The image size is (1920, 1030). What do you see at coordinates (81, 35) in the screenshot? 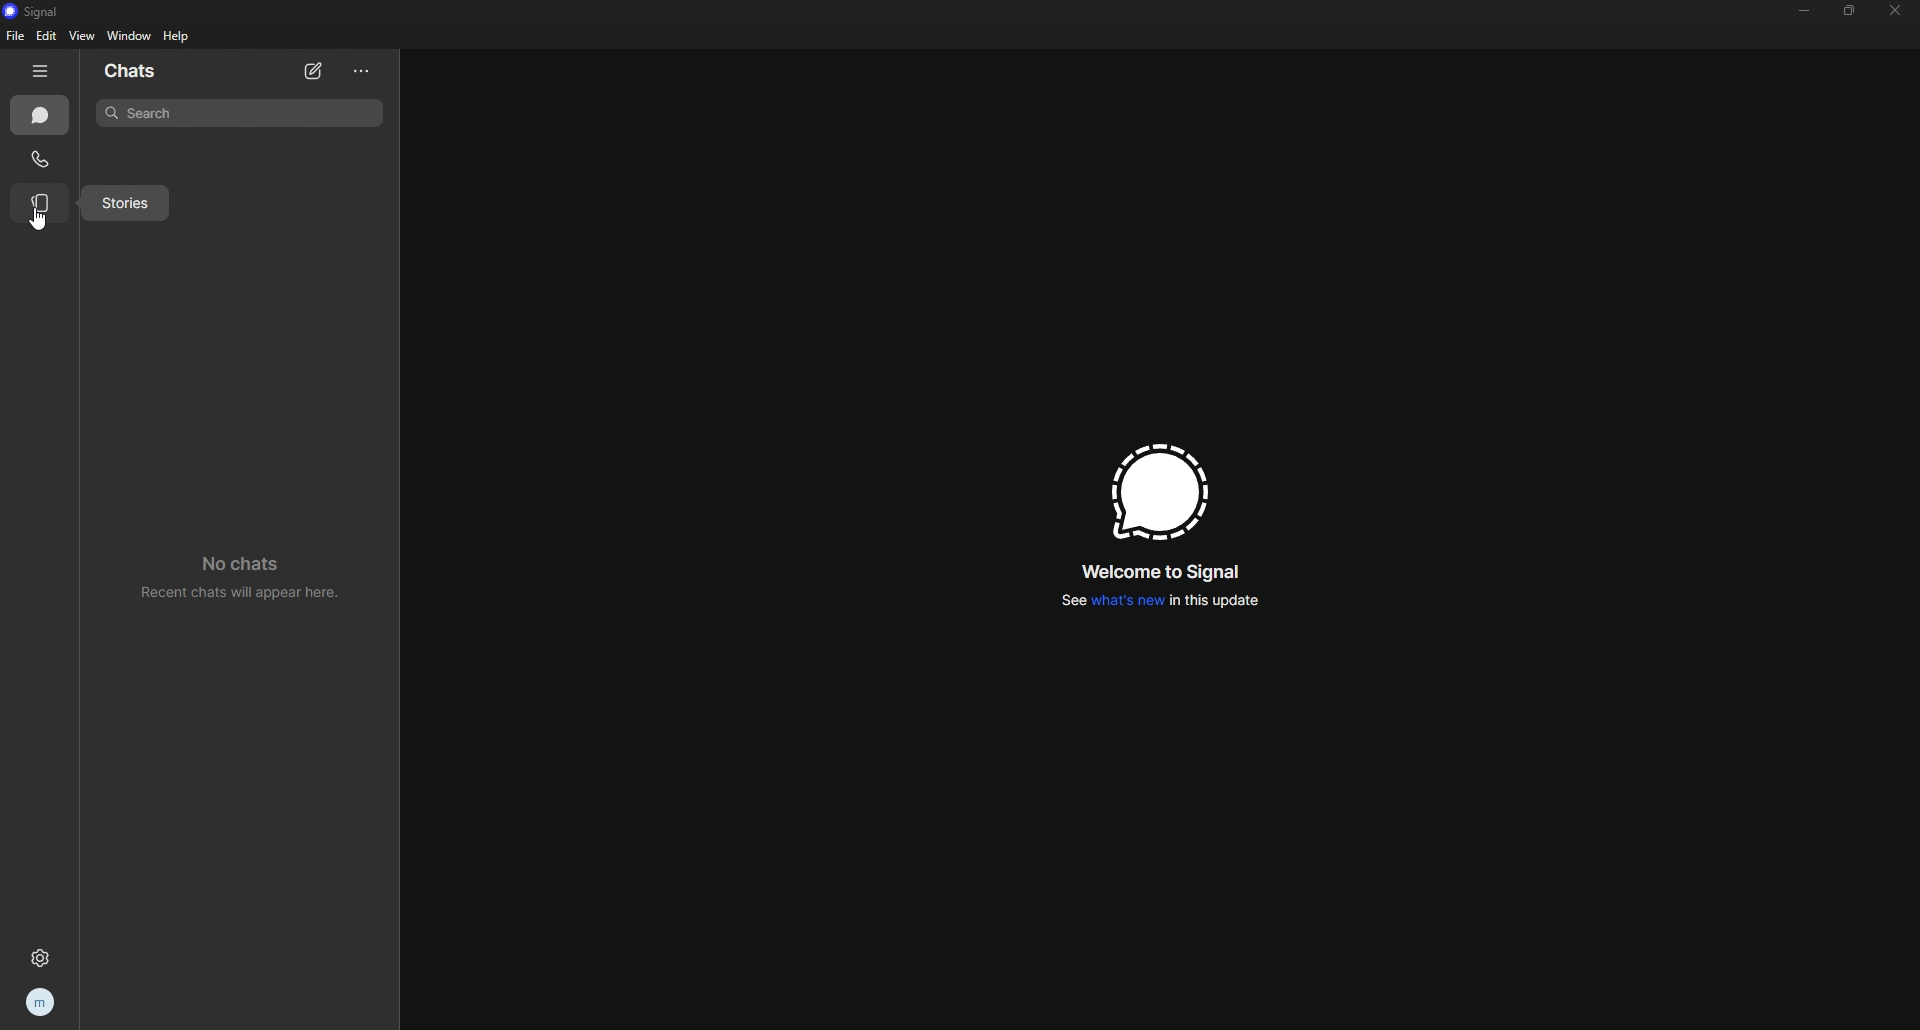
I see `view` at bounding box center [81, 35].